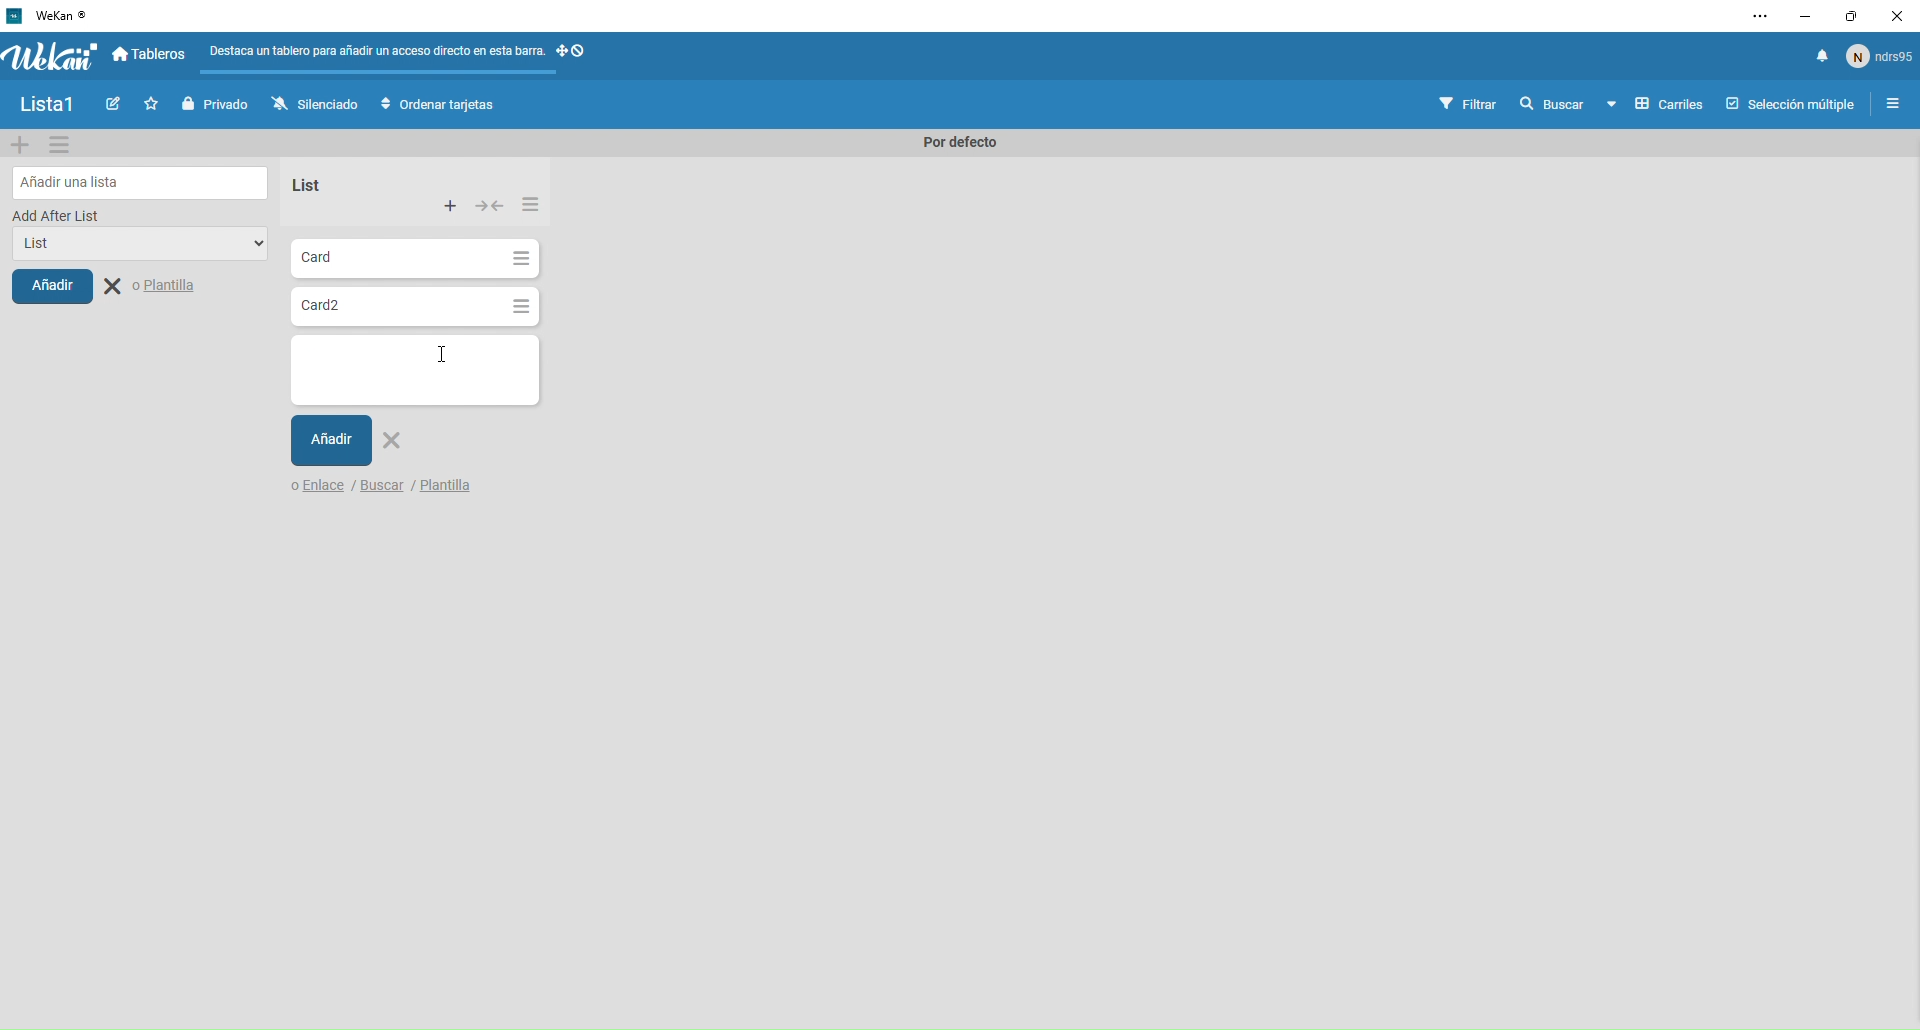 This screenshot has width=1920, height=1030. What do you see at coordinates (218, 104) in the screenshot?
I see `Private` at bounding box center [218, 104].